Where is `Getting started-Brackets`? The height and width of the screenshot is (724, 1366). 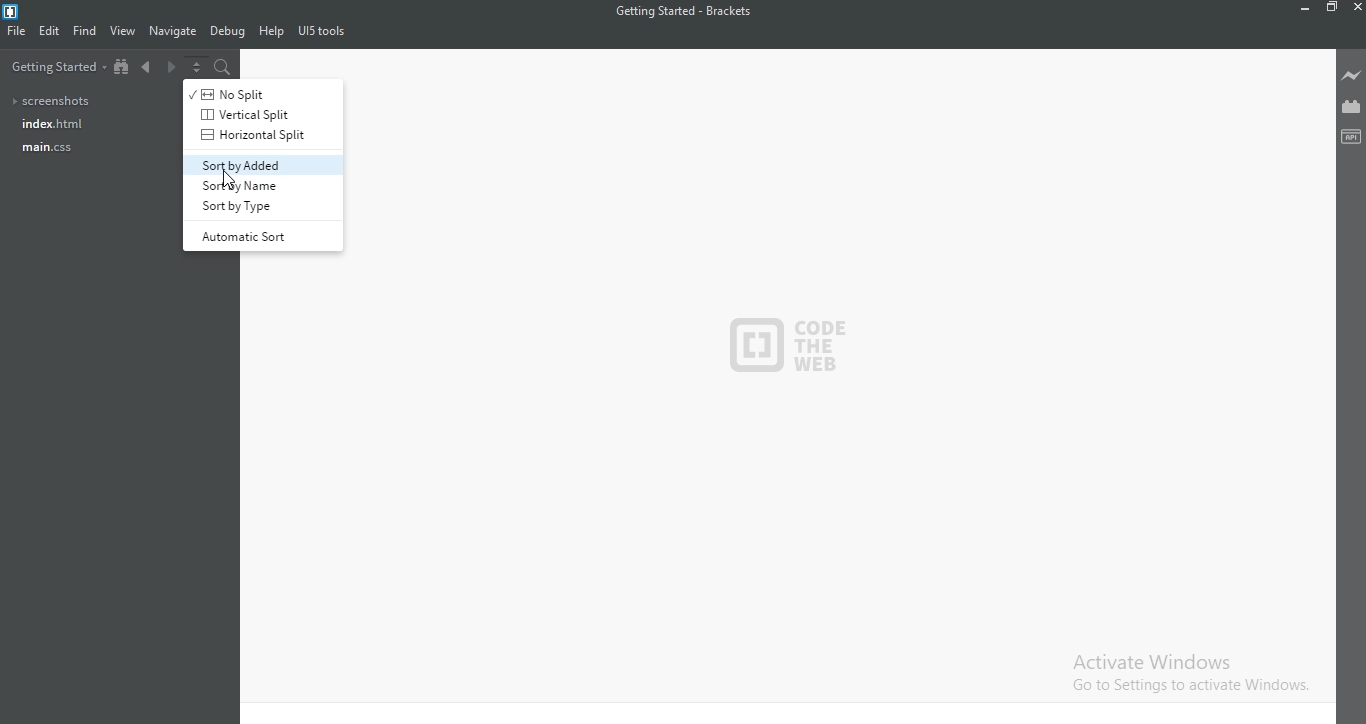 Getting started-Brackets is located at coordinates (682, 11).